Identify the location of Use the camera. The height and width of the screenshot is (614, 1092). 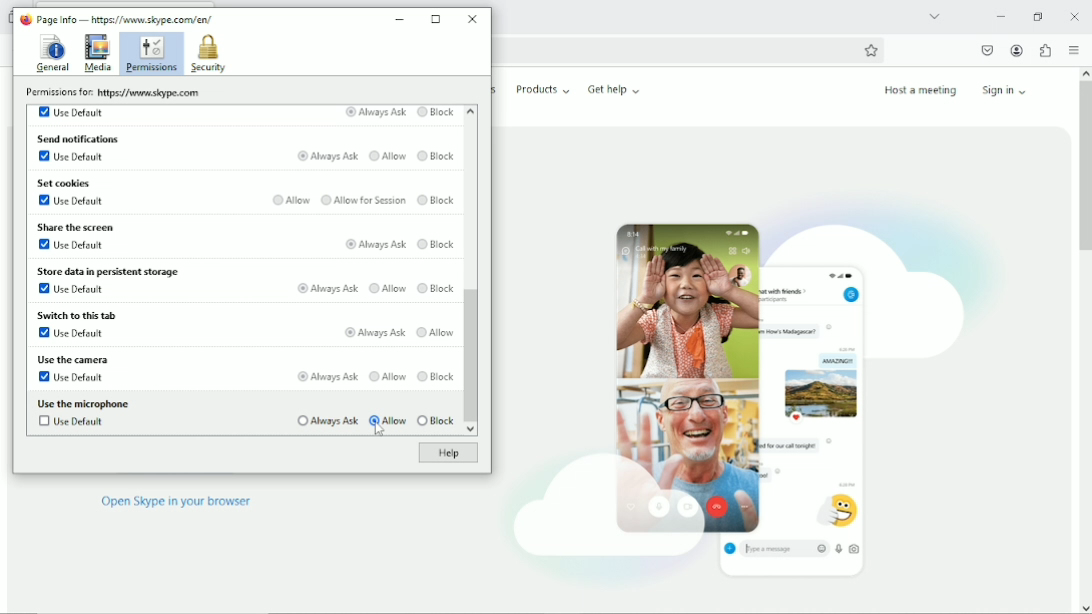
(71, 359).